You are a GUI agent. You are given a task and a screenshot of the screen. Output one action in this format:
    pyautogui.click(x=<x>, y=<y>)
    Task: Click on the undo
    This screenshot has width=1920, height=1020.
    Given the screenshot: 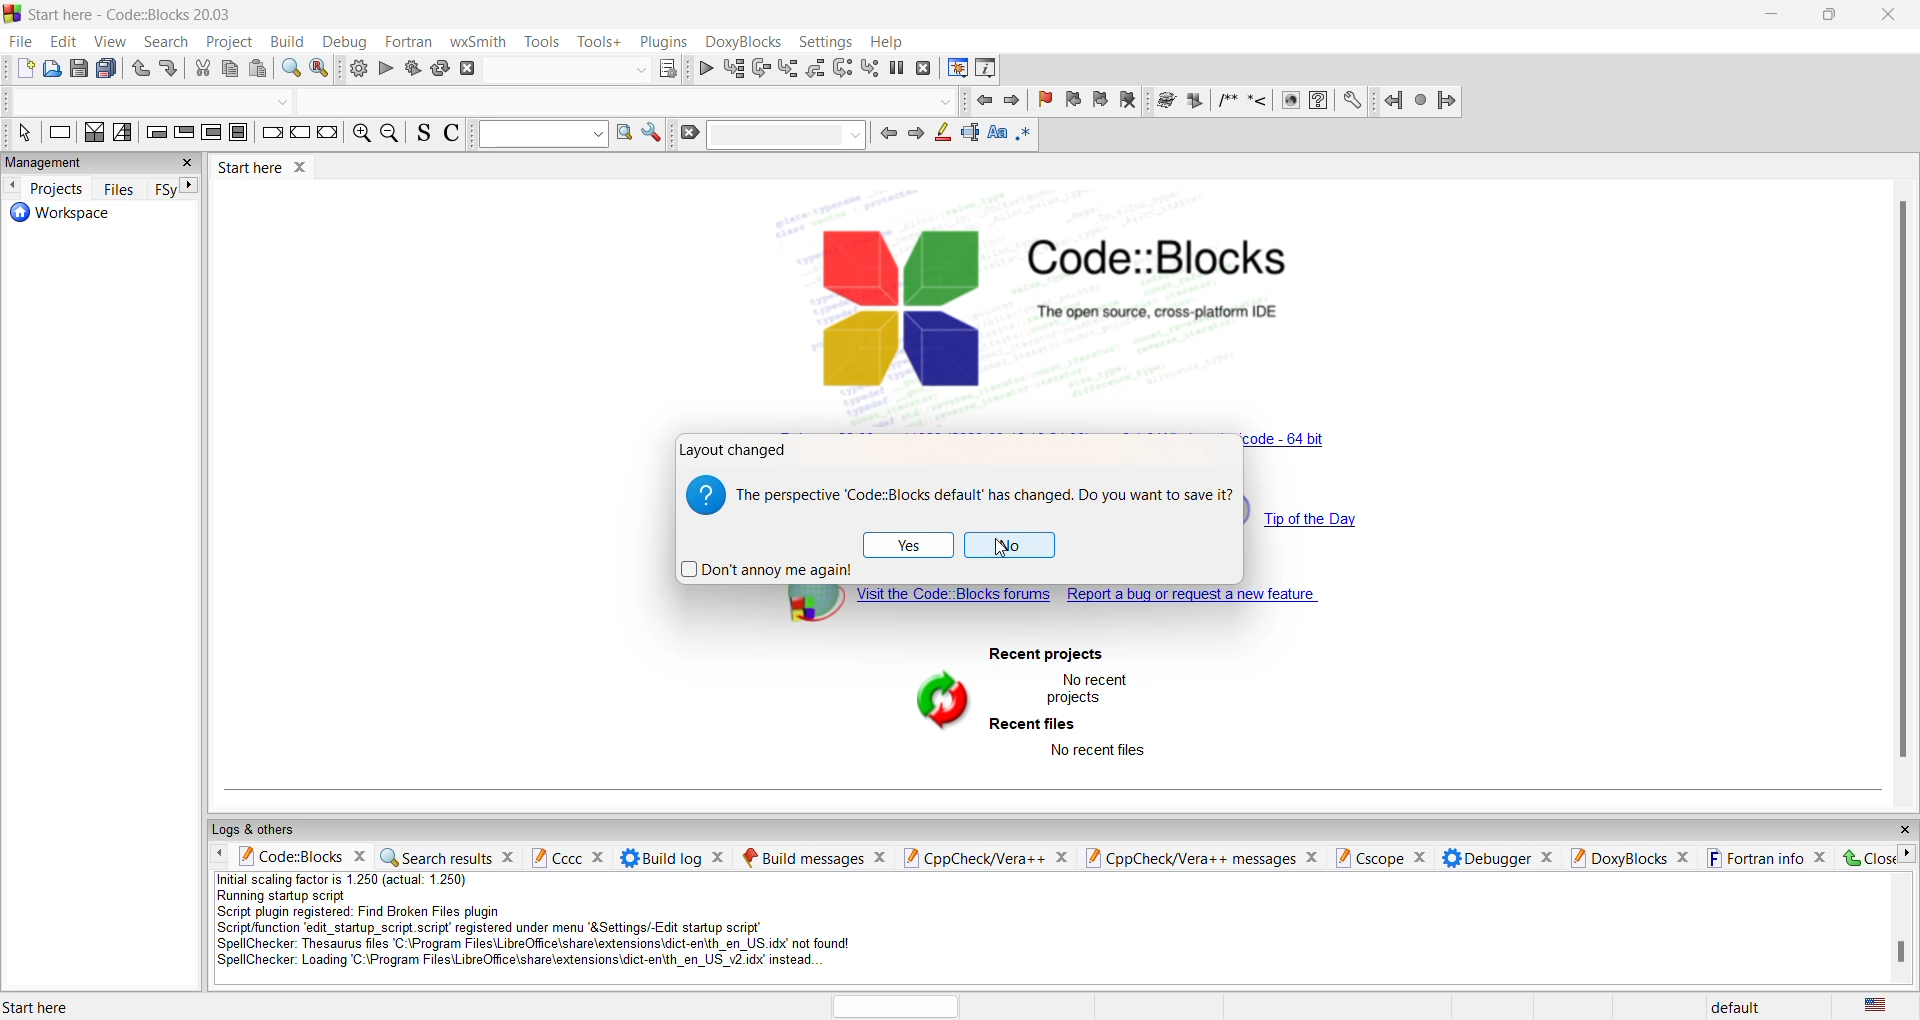 What is the action you would take?
    pyautogui.click(x=140, y=70)
    